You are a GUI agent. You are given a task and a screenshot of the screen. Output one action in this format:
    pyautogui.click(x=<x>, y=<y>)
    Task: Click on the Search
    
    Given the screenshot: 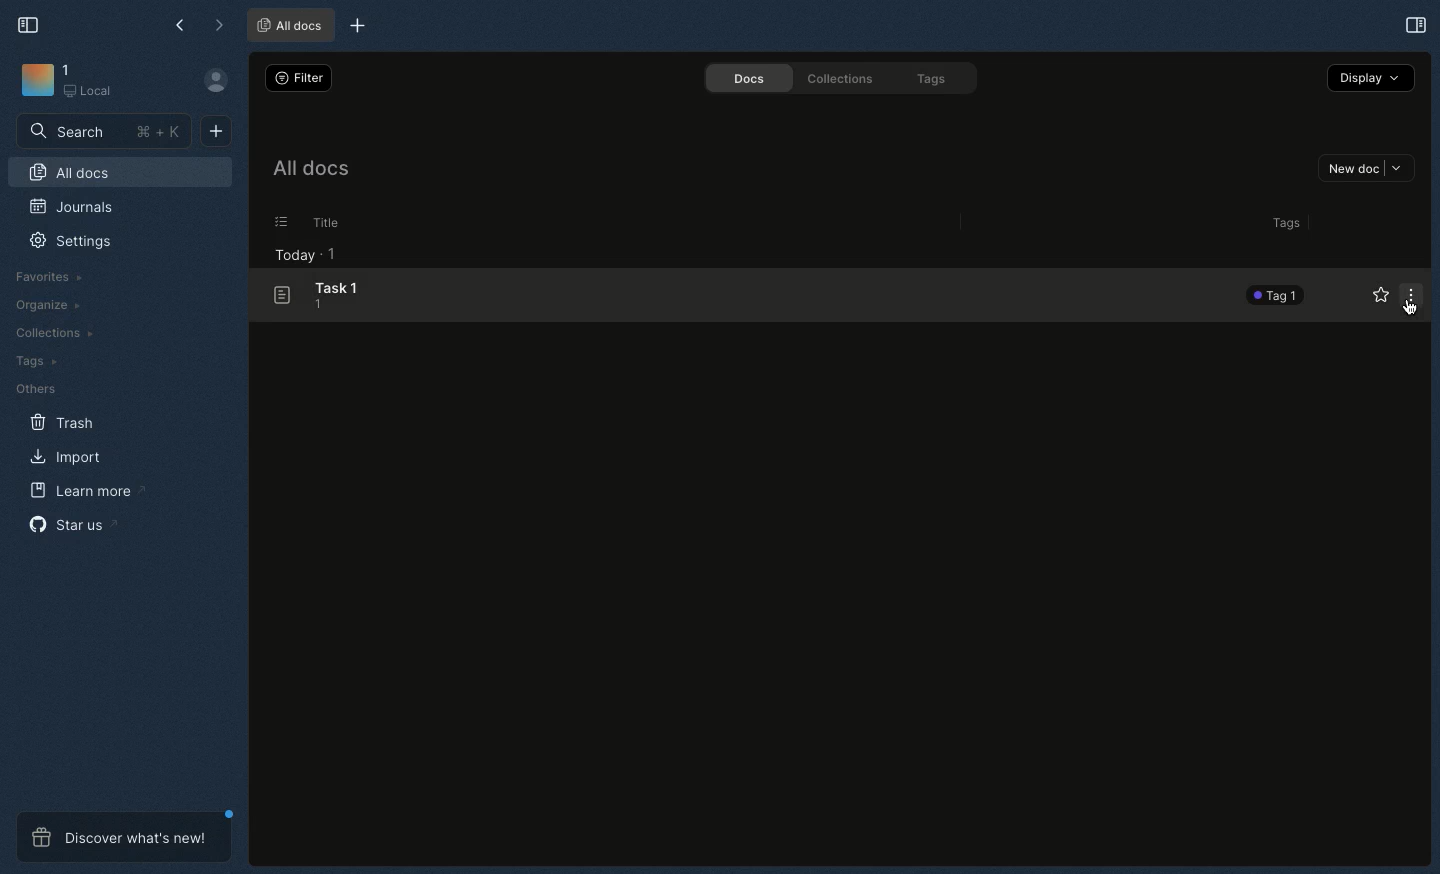 What is the action you would take?
    pyautogui.click(x=100, y=132)
    